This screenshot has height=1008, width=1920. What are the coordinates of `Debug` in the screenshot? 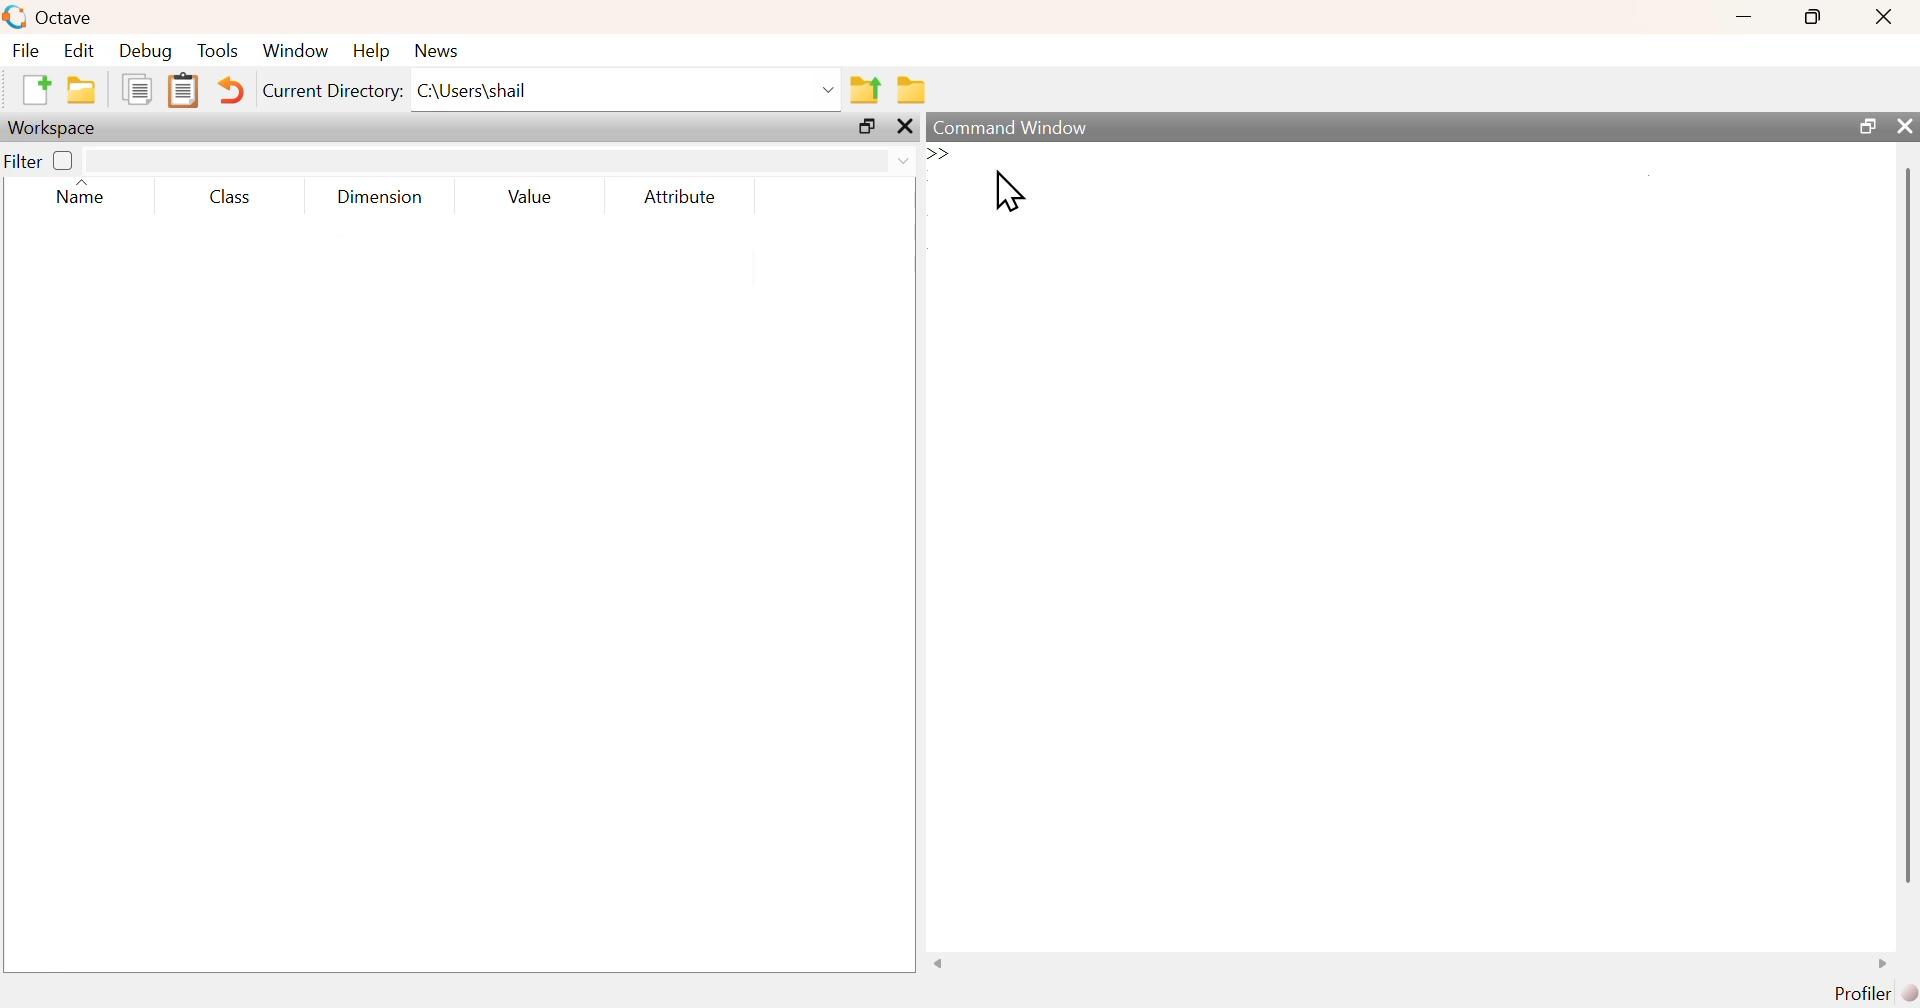 It's located at (148, 52).